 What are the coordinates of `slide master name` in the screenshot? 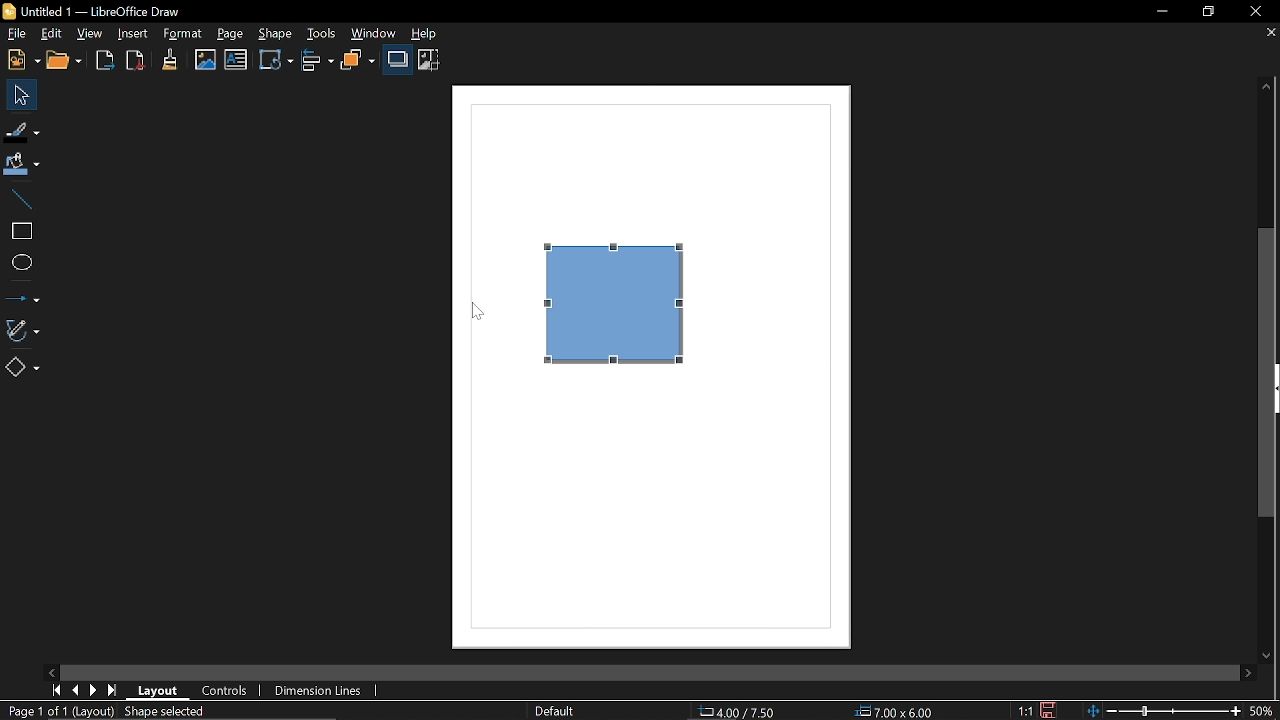 It's located at (554, 712).